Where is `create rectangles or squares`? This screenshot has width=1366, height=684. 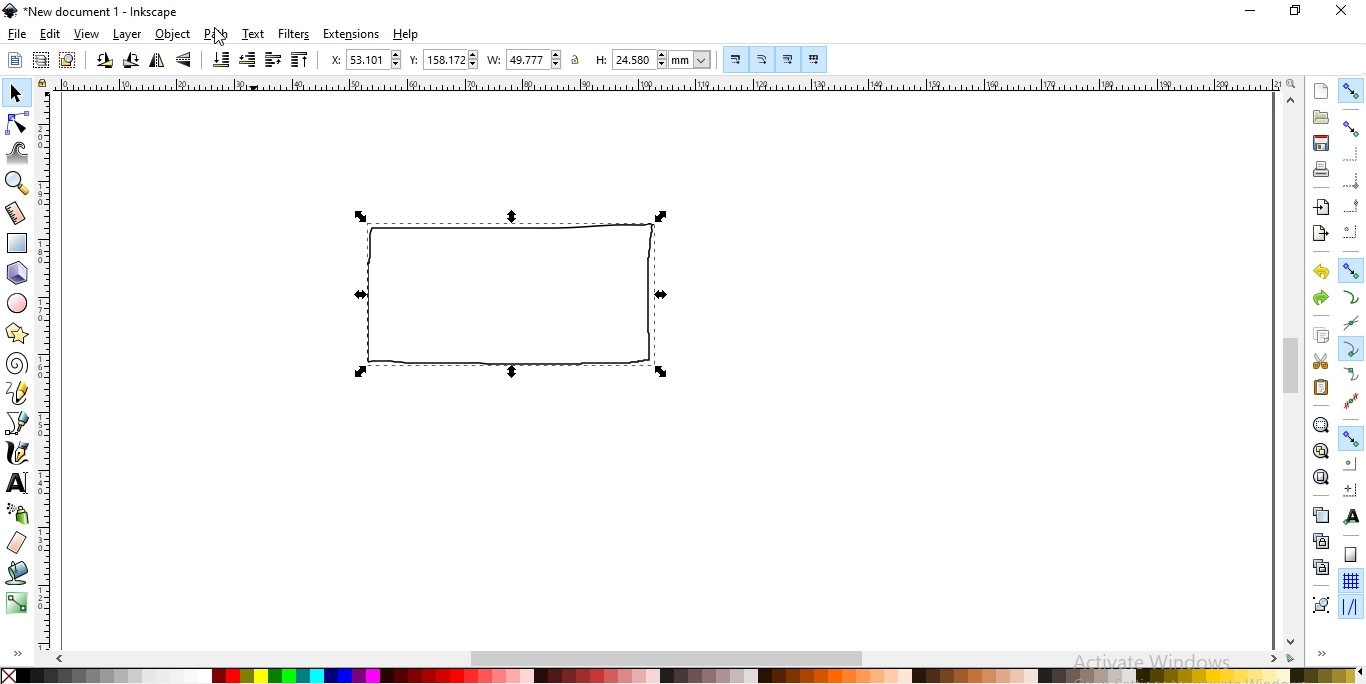 create rectangles or squares is located at coordinates (19, 243).